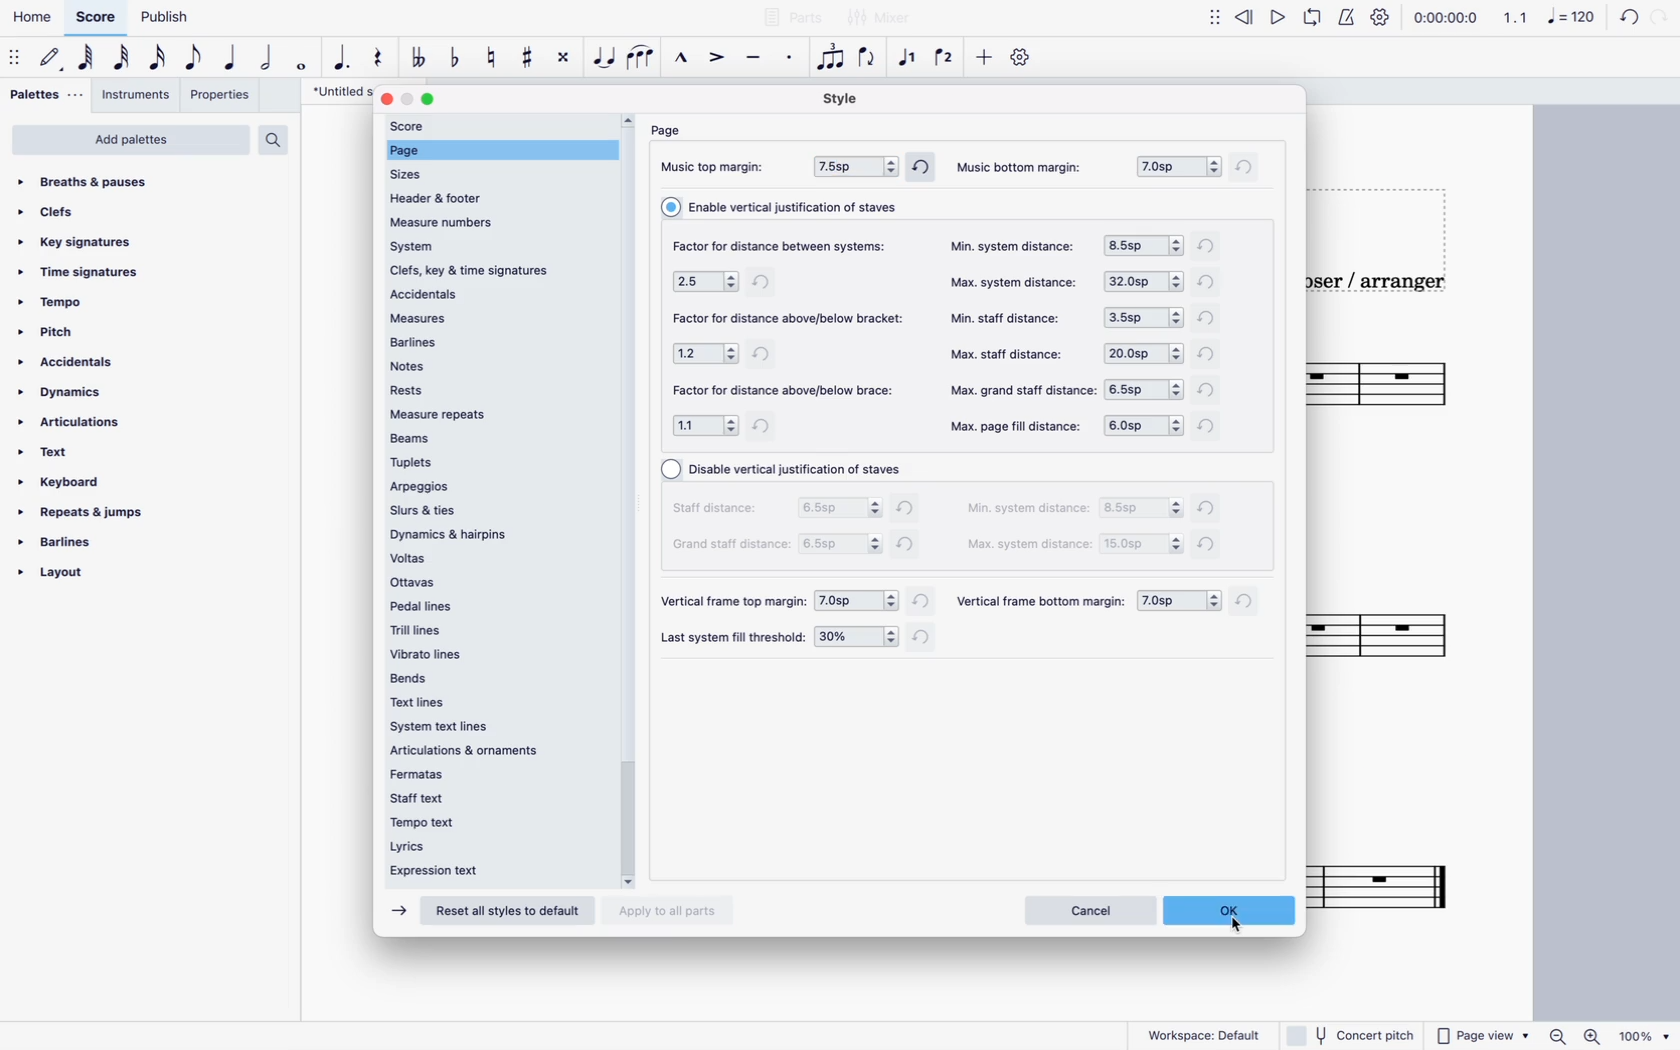 The height and width of the screenshot is (1050, 1680). What do you see at coordinates (832, 56) in the screenshot?
I see `tuplet` at bounding box center [832, 56].